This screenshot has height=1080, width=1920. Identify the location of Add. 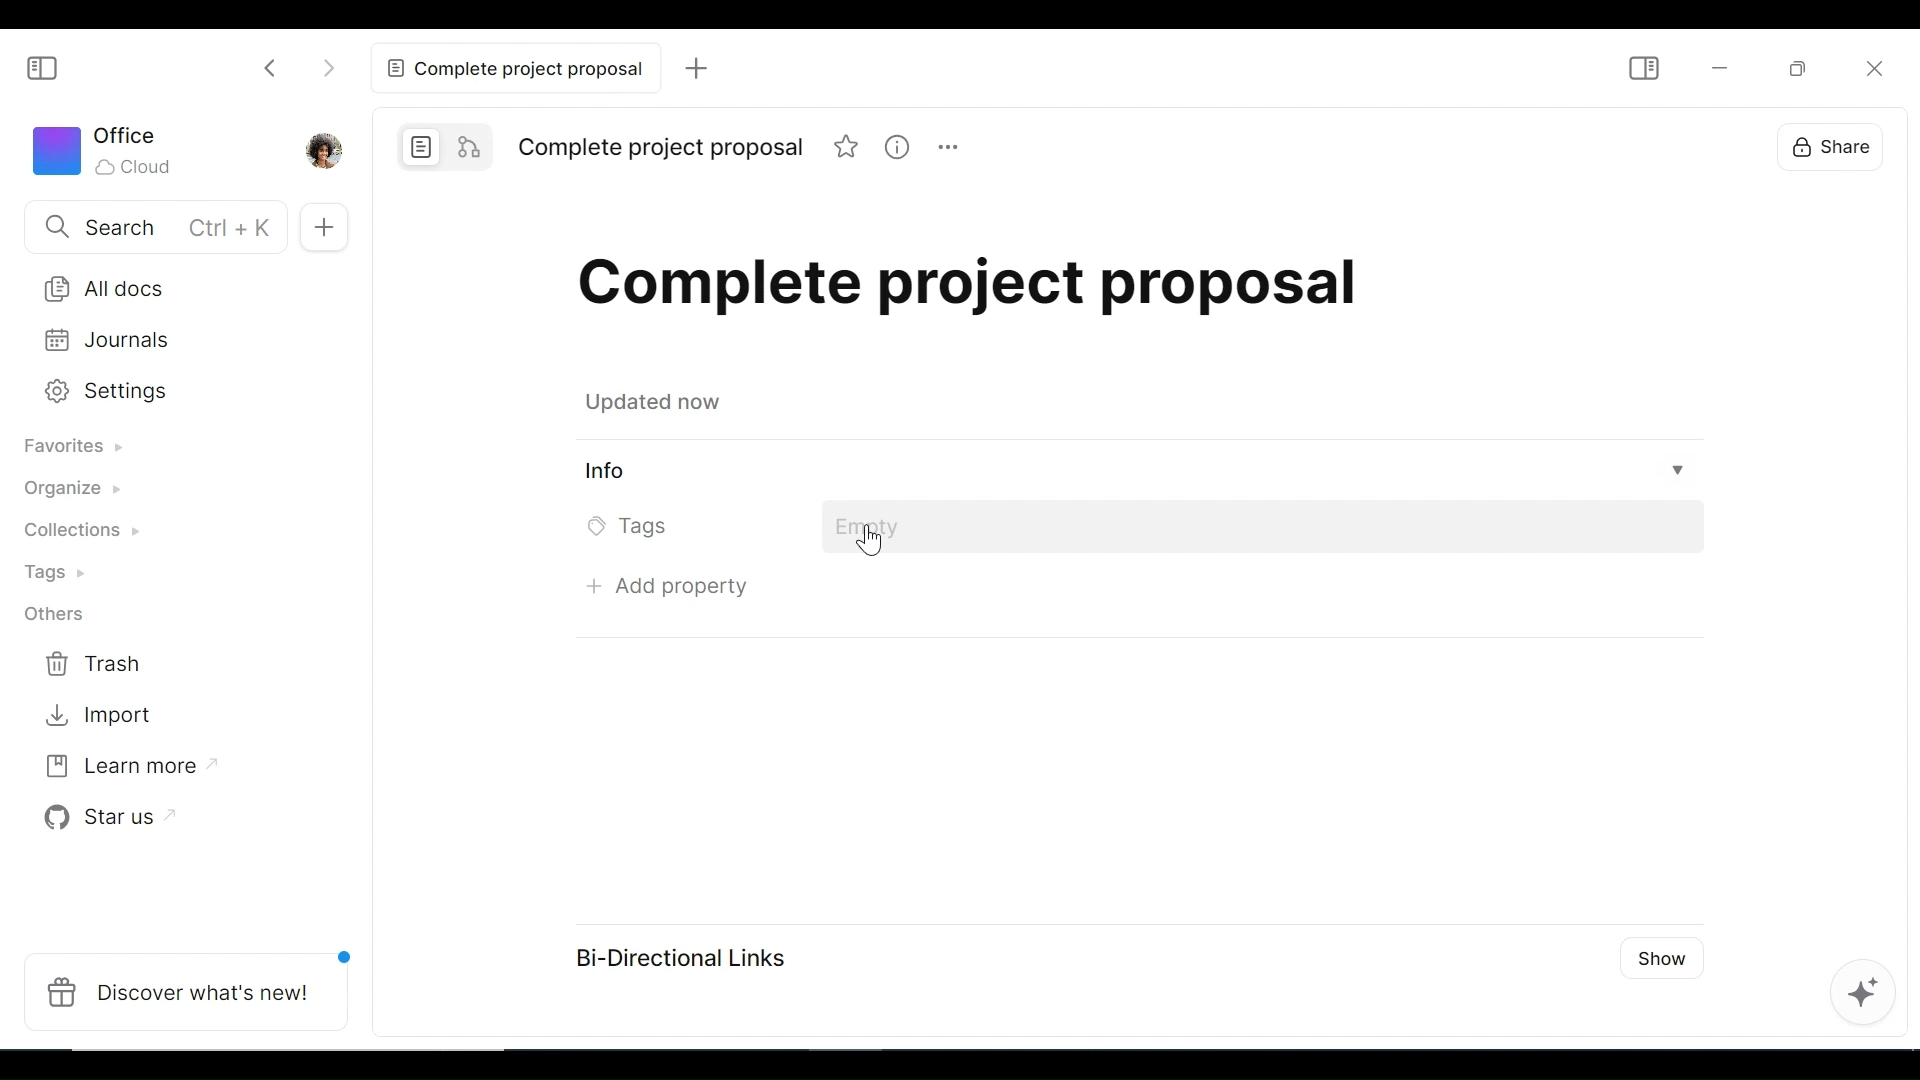
(698, 69).